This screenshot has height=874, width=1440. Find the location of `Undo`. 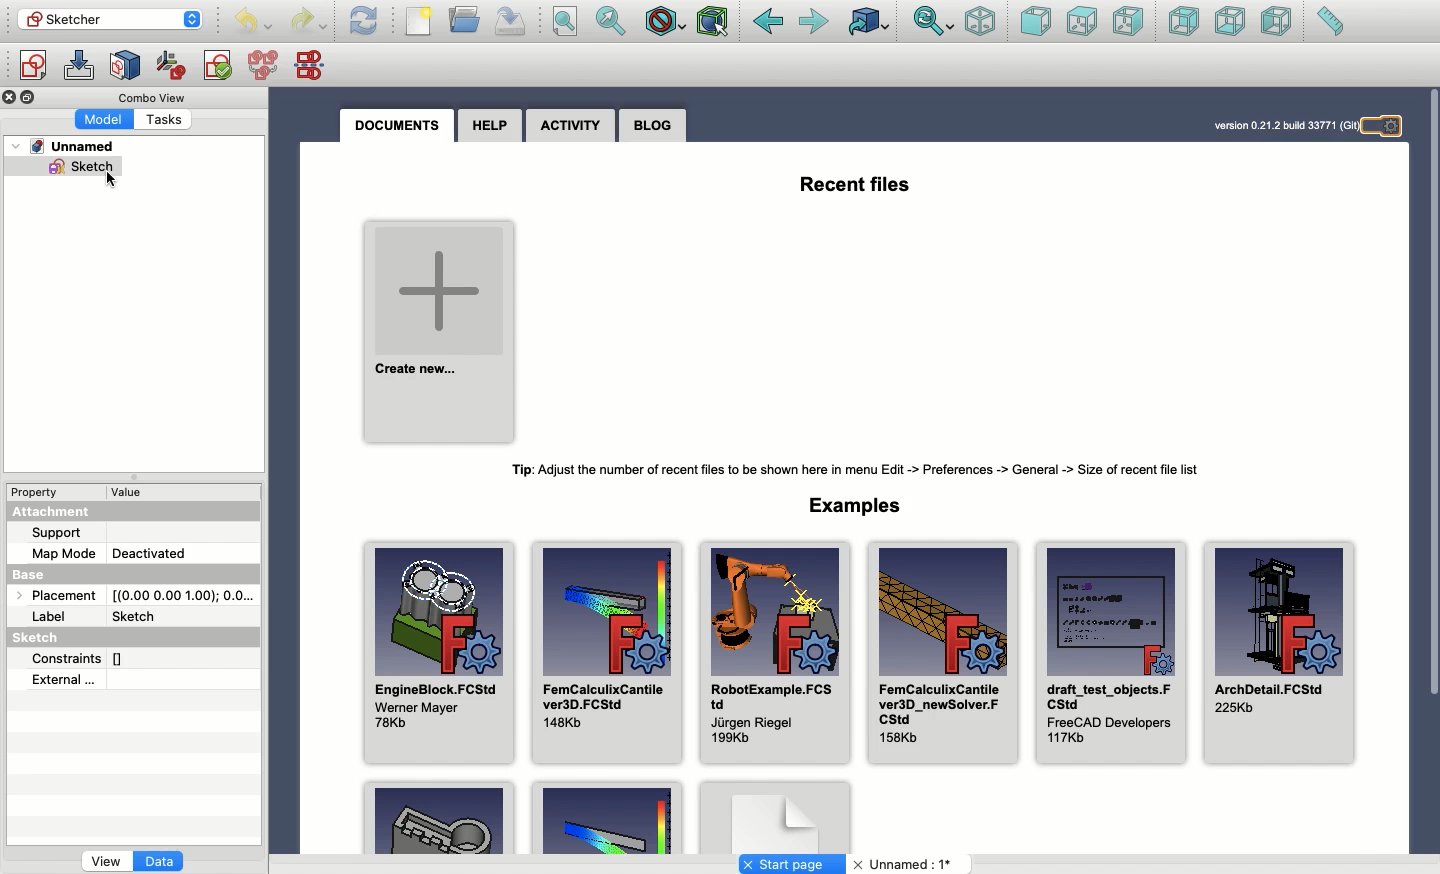

Undo is located at coordinates (253, 23).